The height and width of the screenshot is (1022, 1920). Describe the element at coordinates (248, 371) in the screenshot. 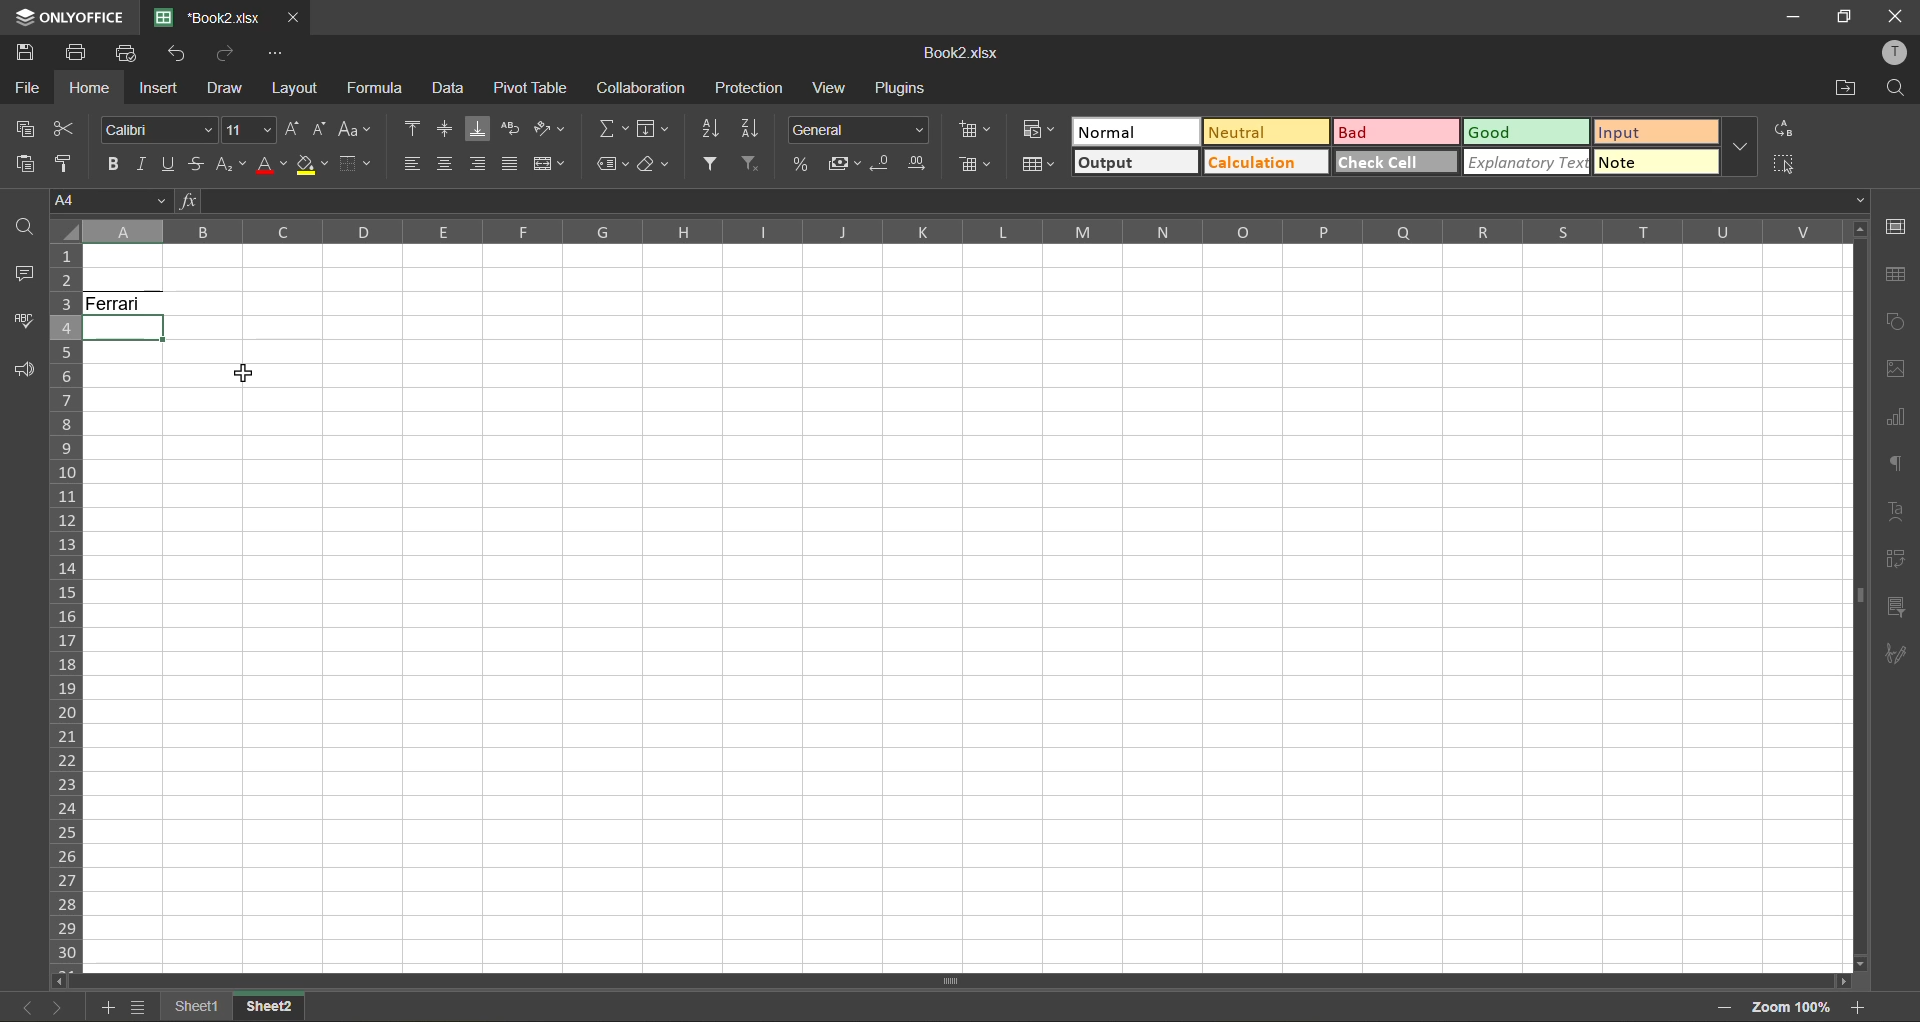

I see `cursor` at that location.